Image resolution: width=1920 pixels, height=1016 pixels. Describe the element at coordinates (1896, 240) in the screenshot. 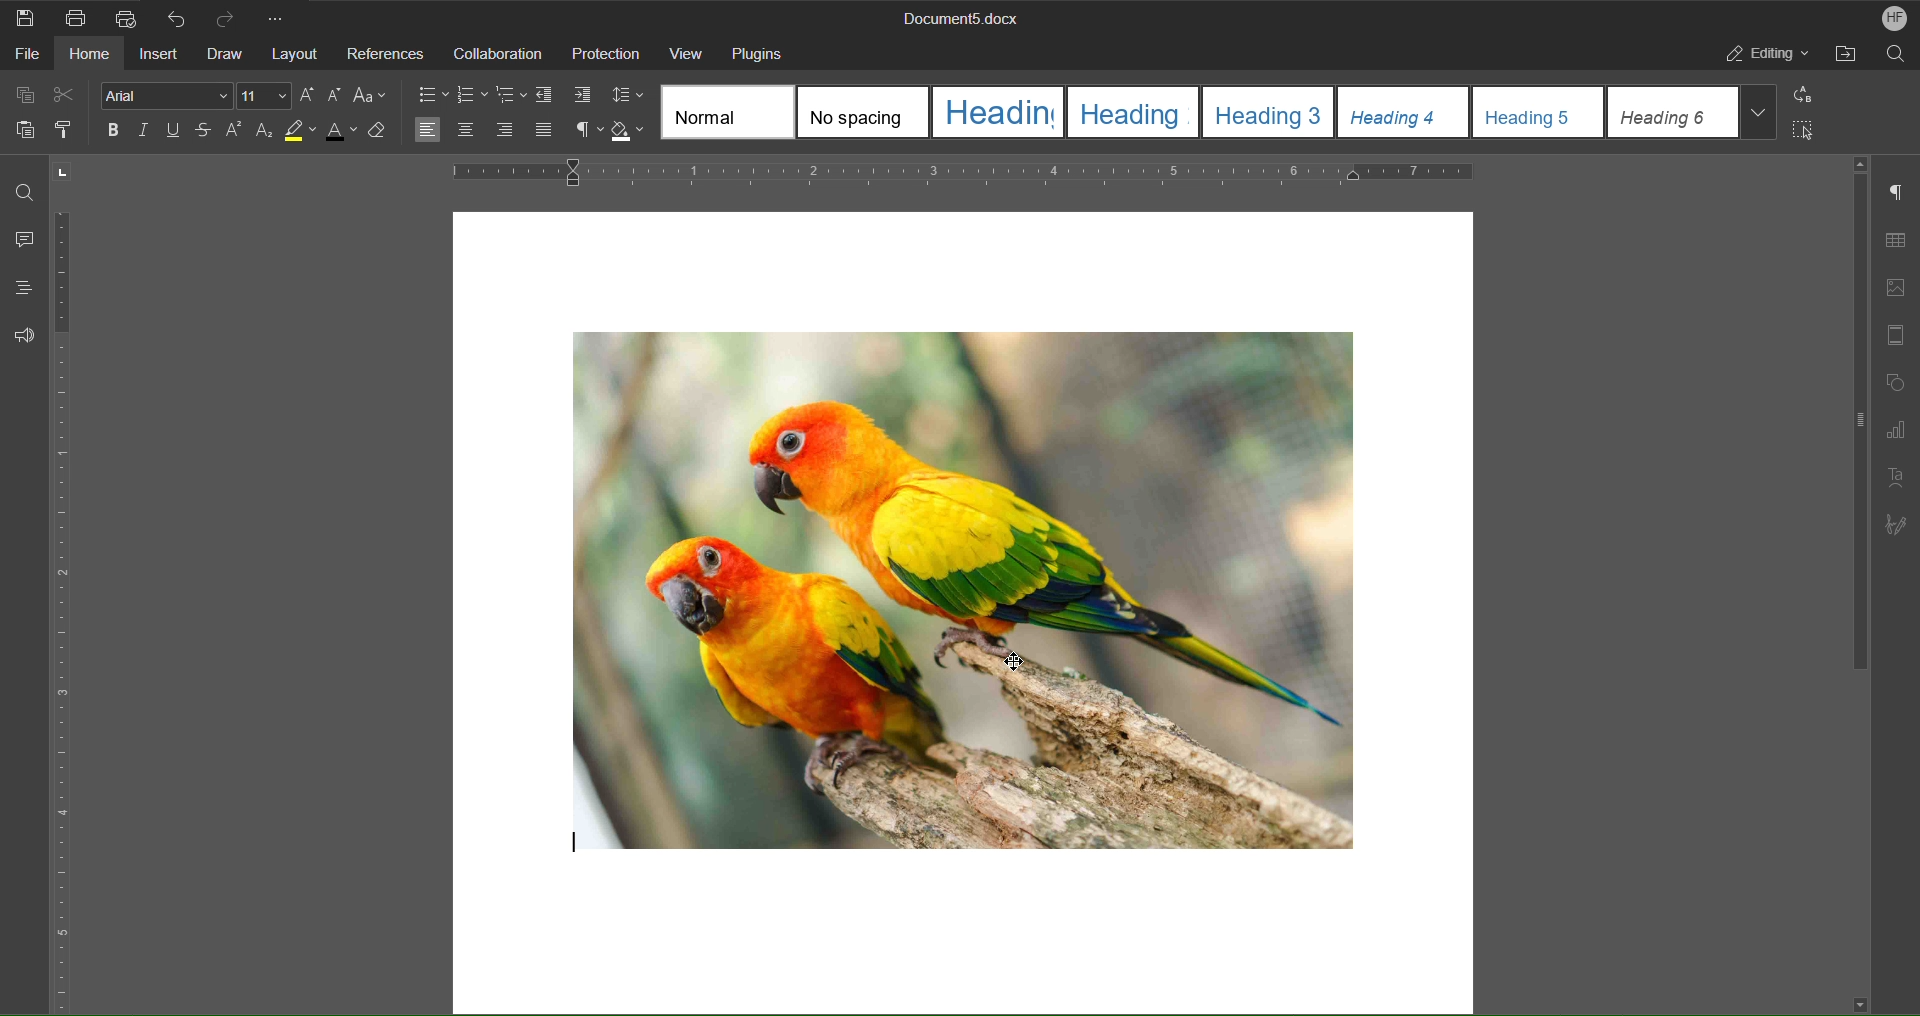

I see `Table Settings` at that location.